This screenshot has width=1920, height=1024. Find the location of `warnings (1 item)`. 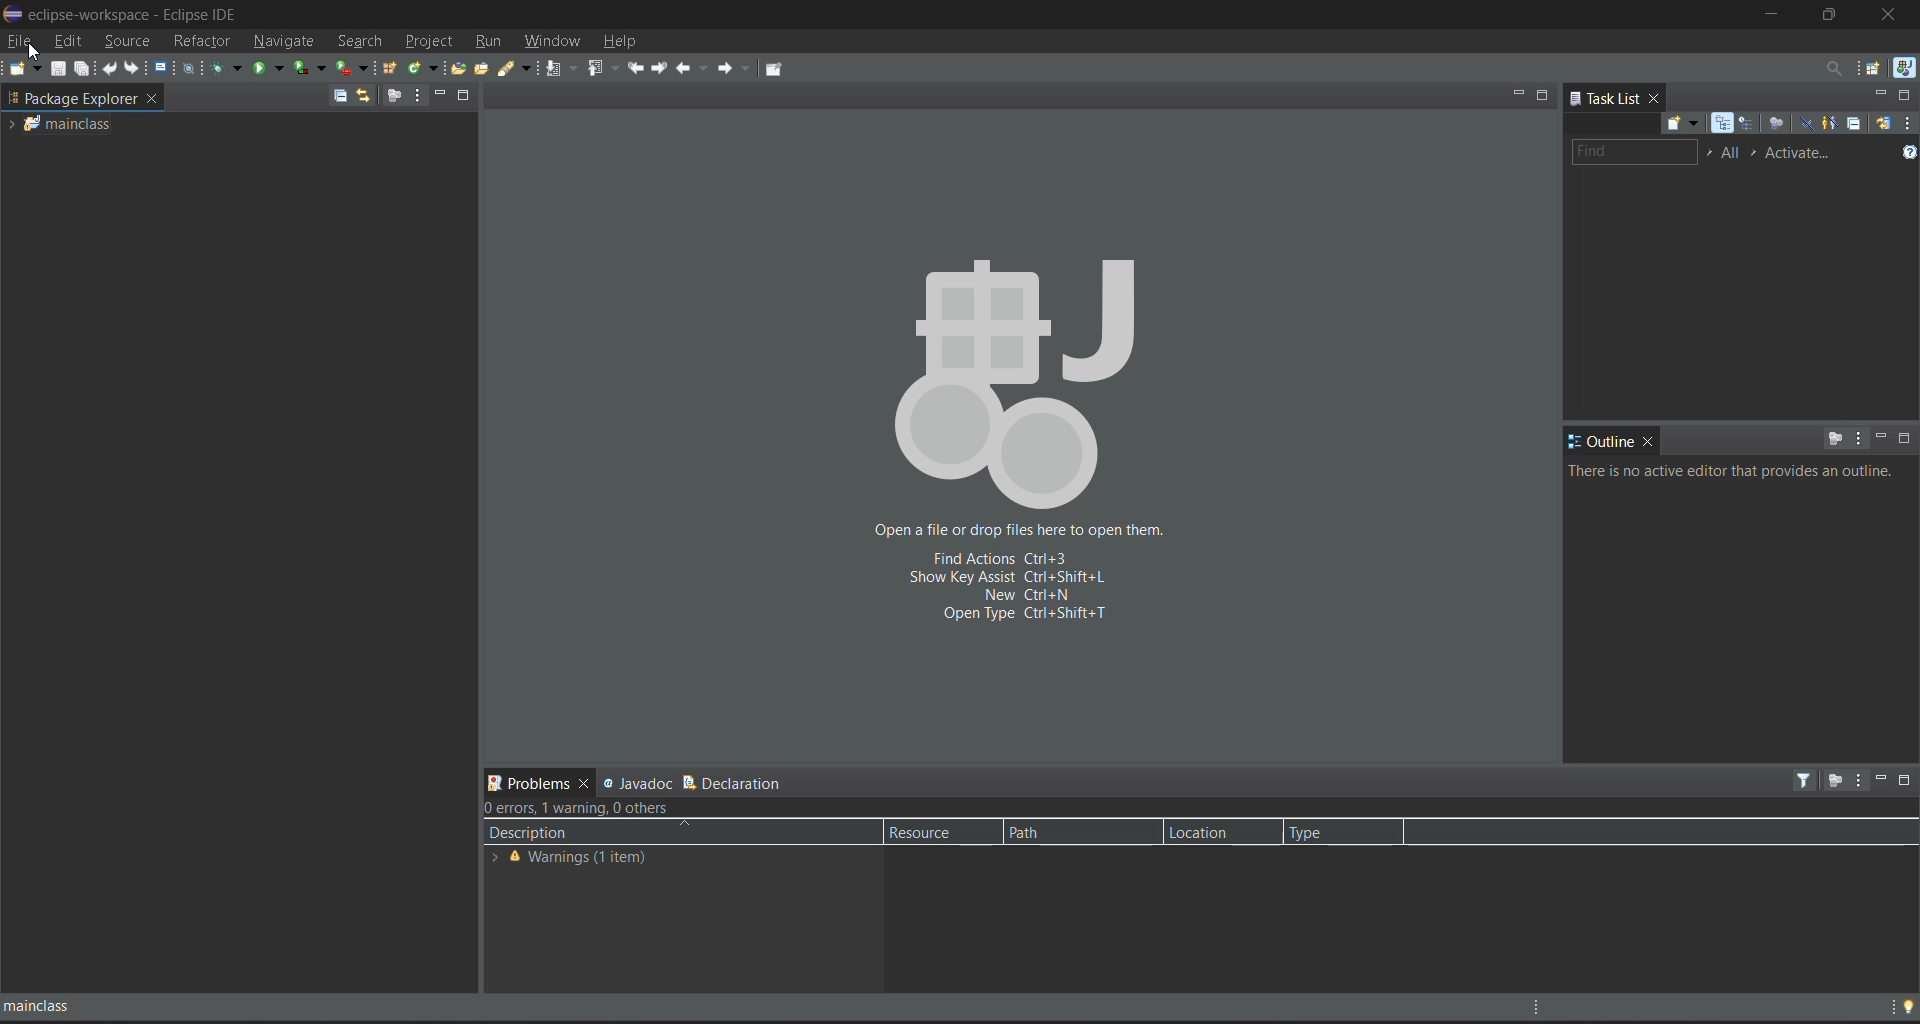

warnings (1 item) is located at coordinates (604, 860).